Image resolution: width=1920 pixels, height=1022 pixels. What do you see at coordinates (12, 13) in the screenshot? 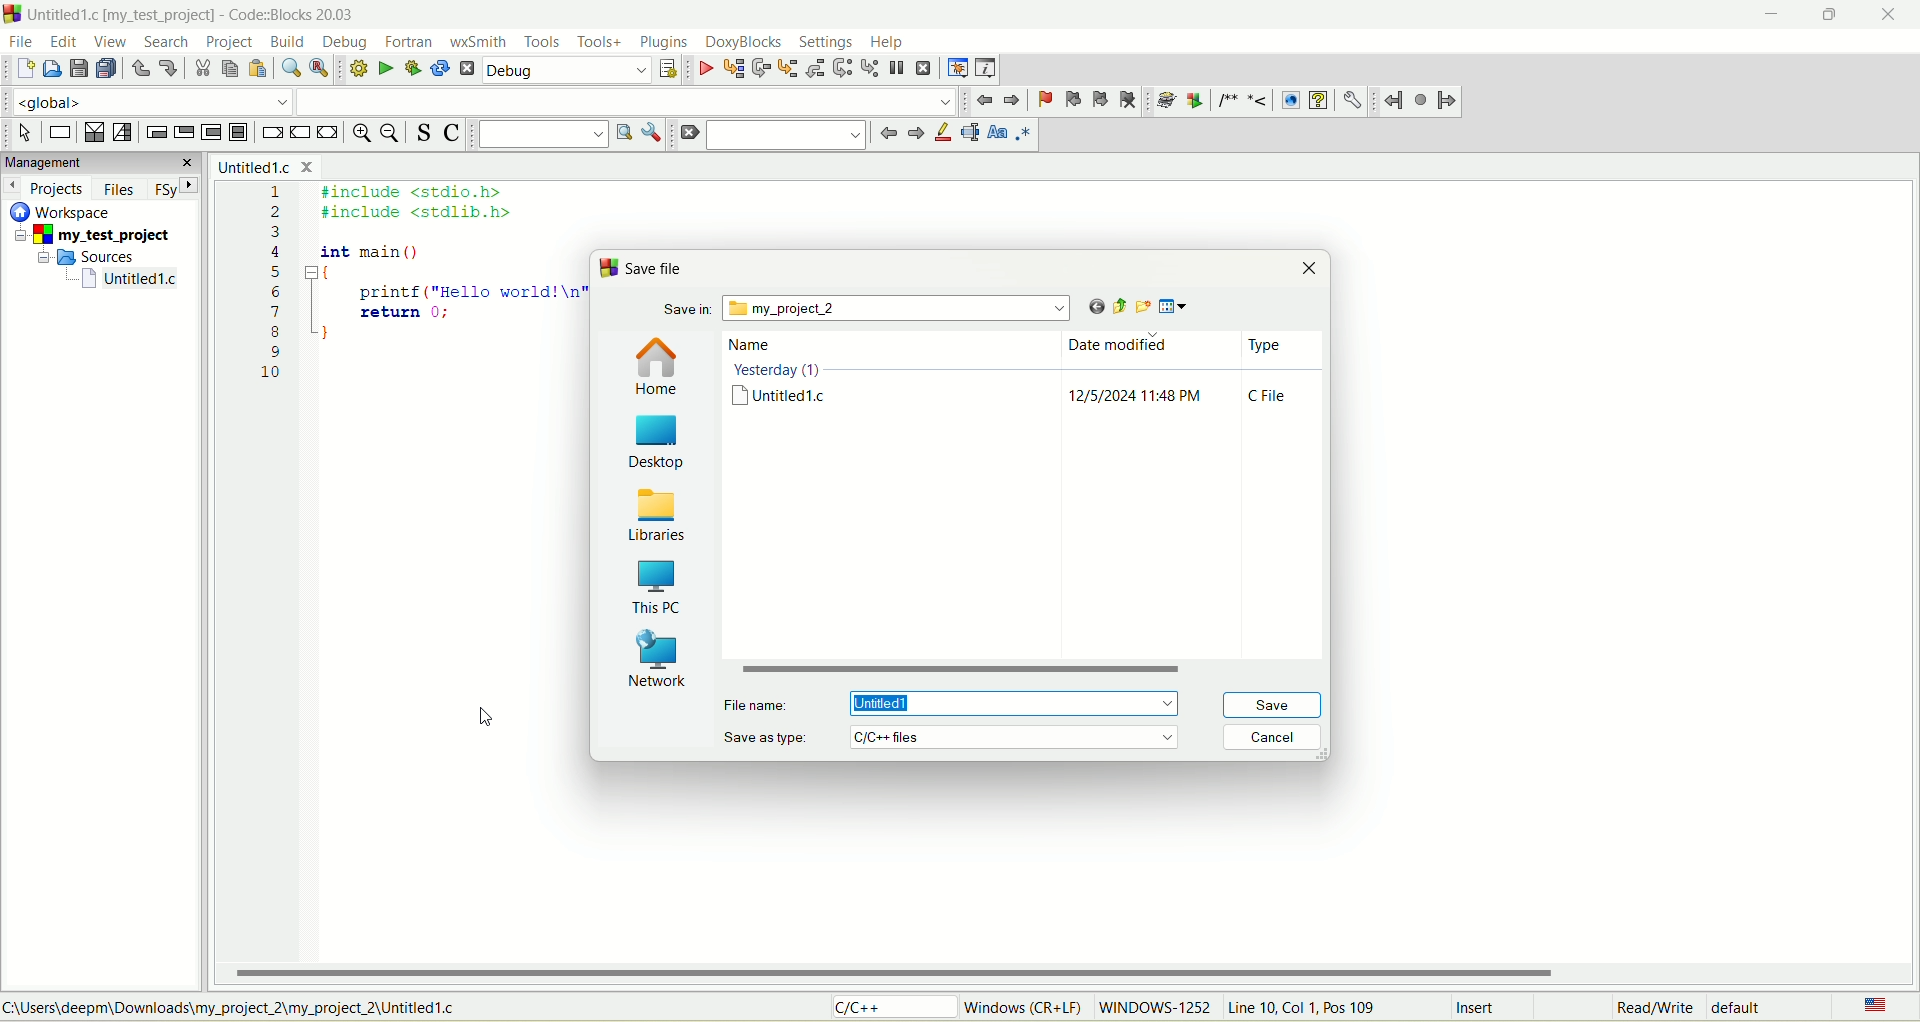
I see `logo` at bounding box center [12, 13].